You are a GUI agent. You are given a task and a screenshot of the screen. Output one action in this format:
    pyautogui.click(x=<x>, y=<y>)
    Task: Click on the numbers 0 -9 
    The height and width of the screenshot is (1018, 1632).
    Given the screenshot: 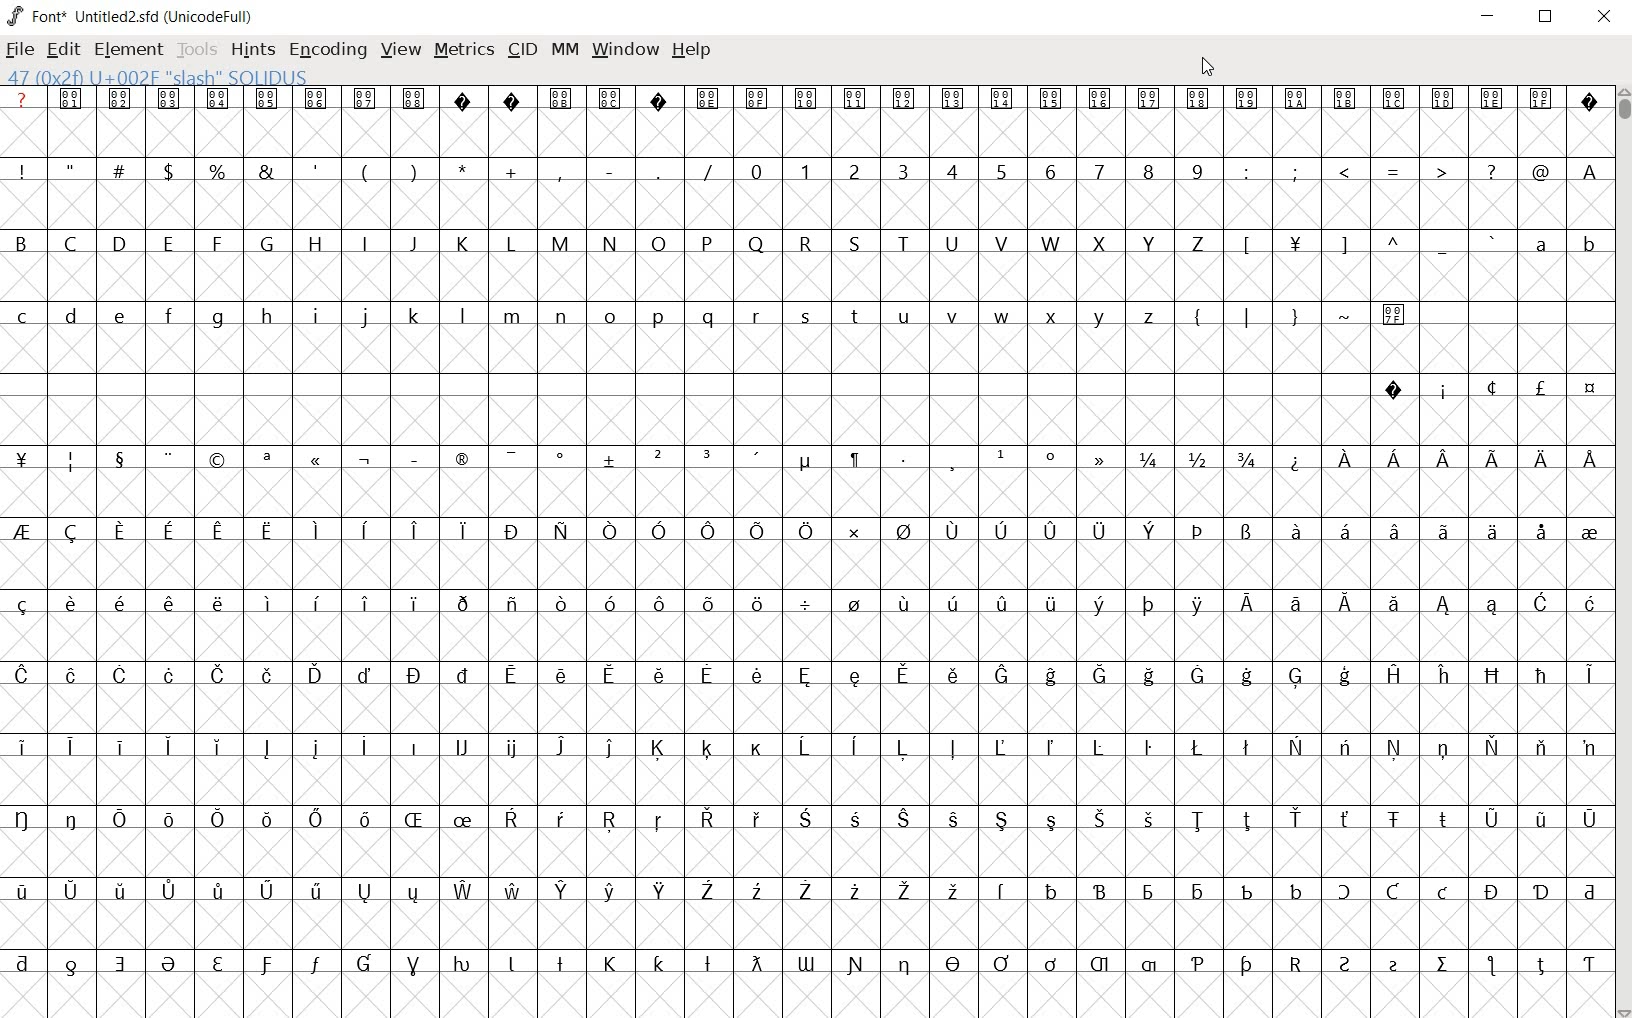 What is the action you would take?
    pyautogui.click(x=981, y=169)
    